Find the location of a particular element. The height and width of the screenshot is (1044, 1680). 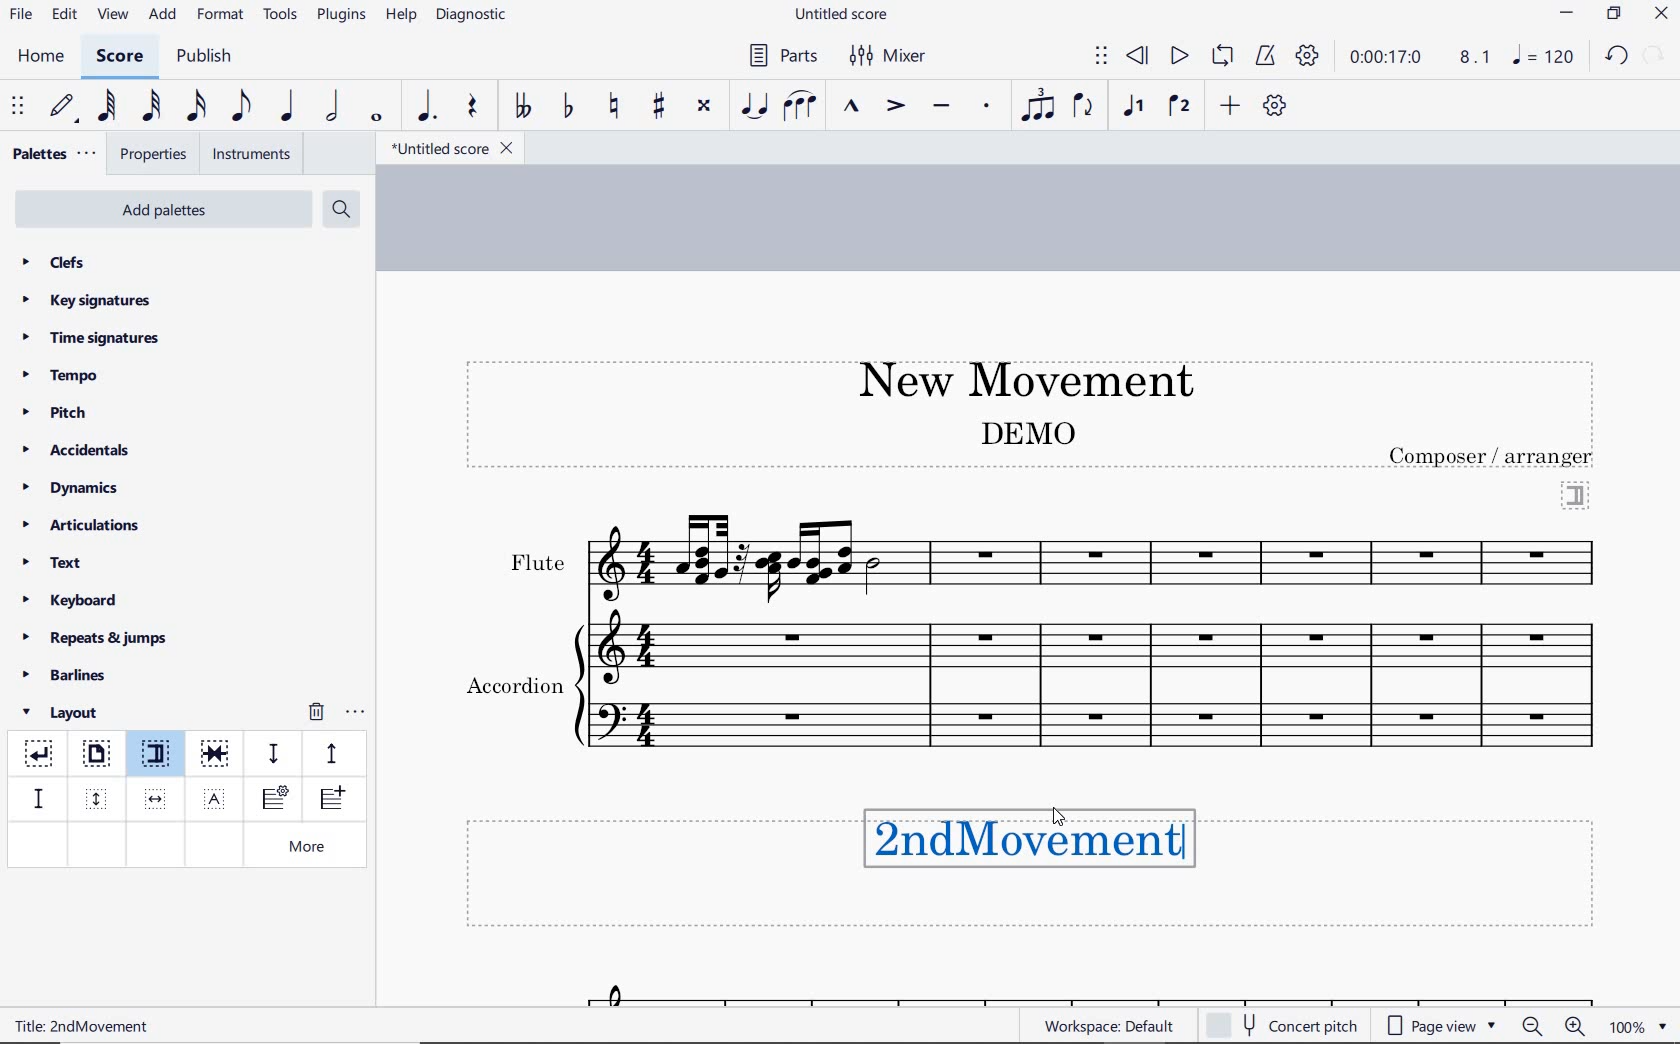

tenuto is located at coordinates (940, 107).